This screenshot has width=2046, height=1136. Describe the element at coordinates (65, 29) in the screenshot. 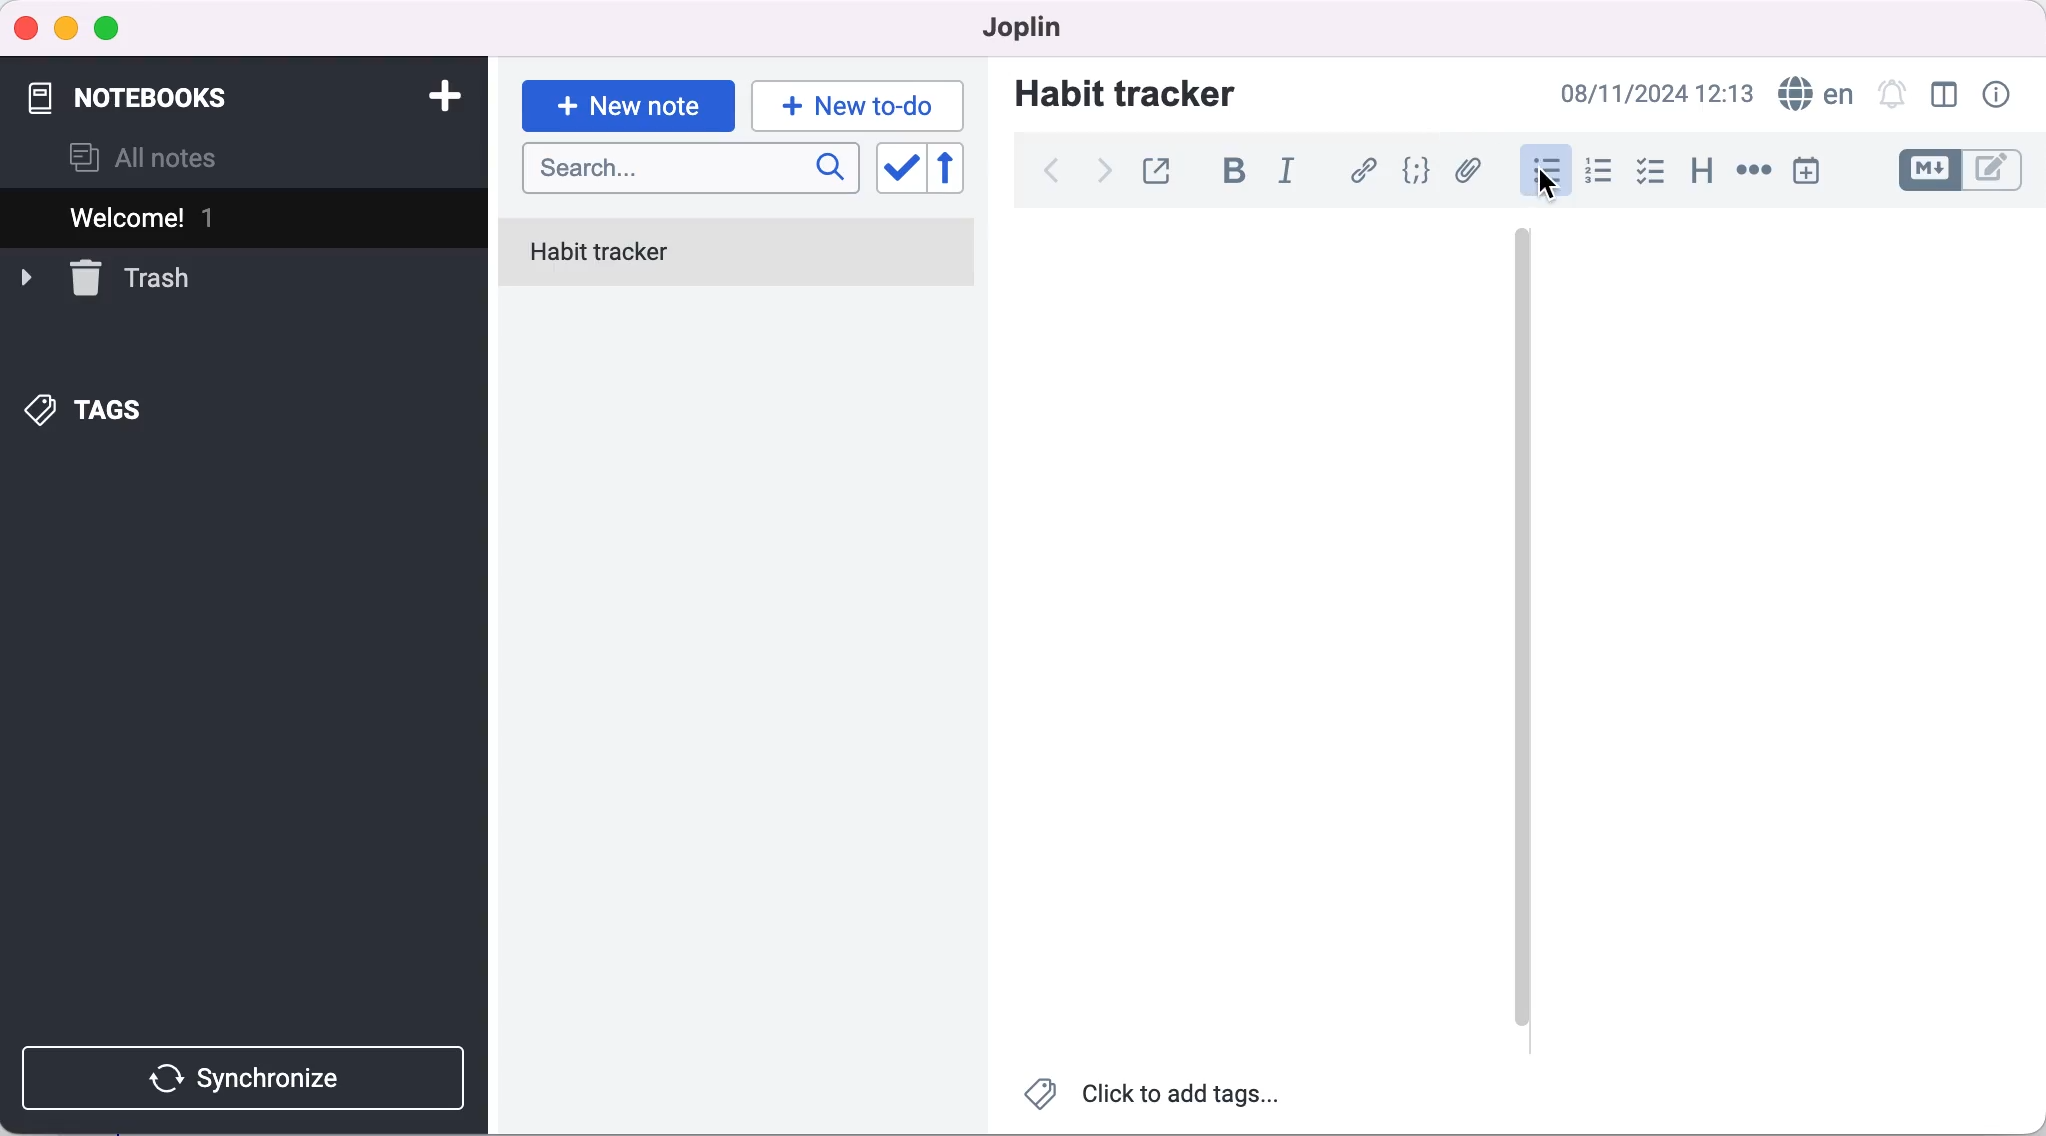

I see `minimize` at that location.